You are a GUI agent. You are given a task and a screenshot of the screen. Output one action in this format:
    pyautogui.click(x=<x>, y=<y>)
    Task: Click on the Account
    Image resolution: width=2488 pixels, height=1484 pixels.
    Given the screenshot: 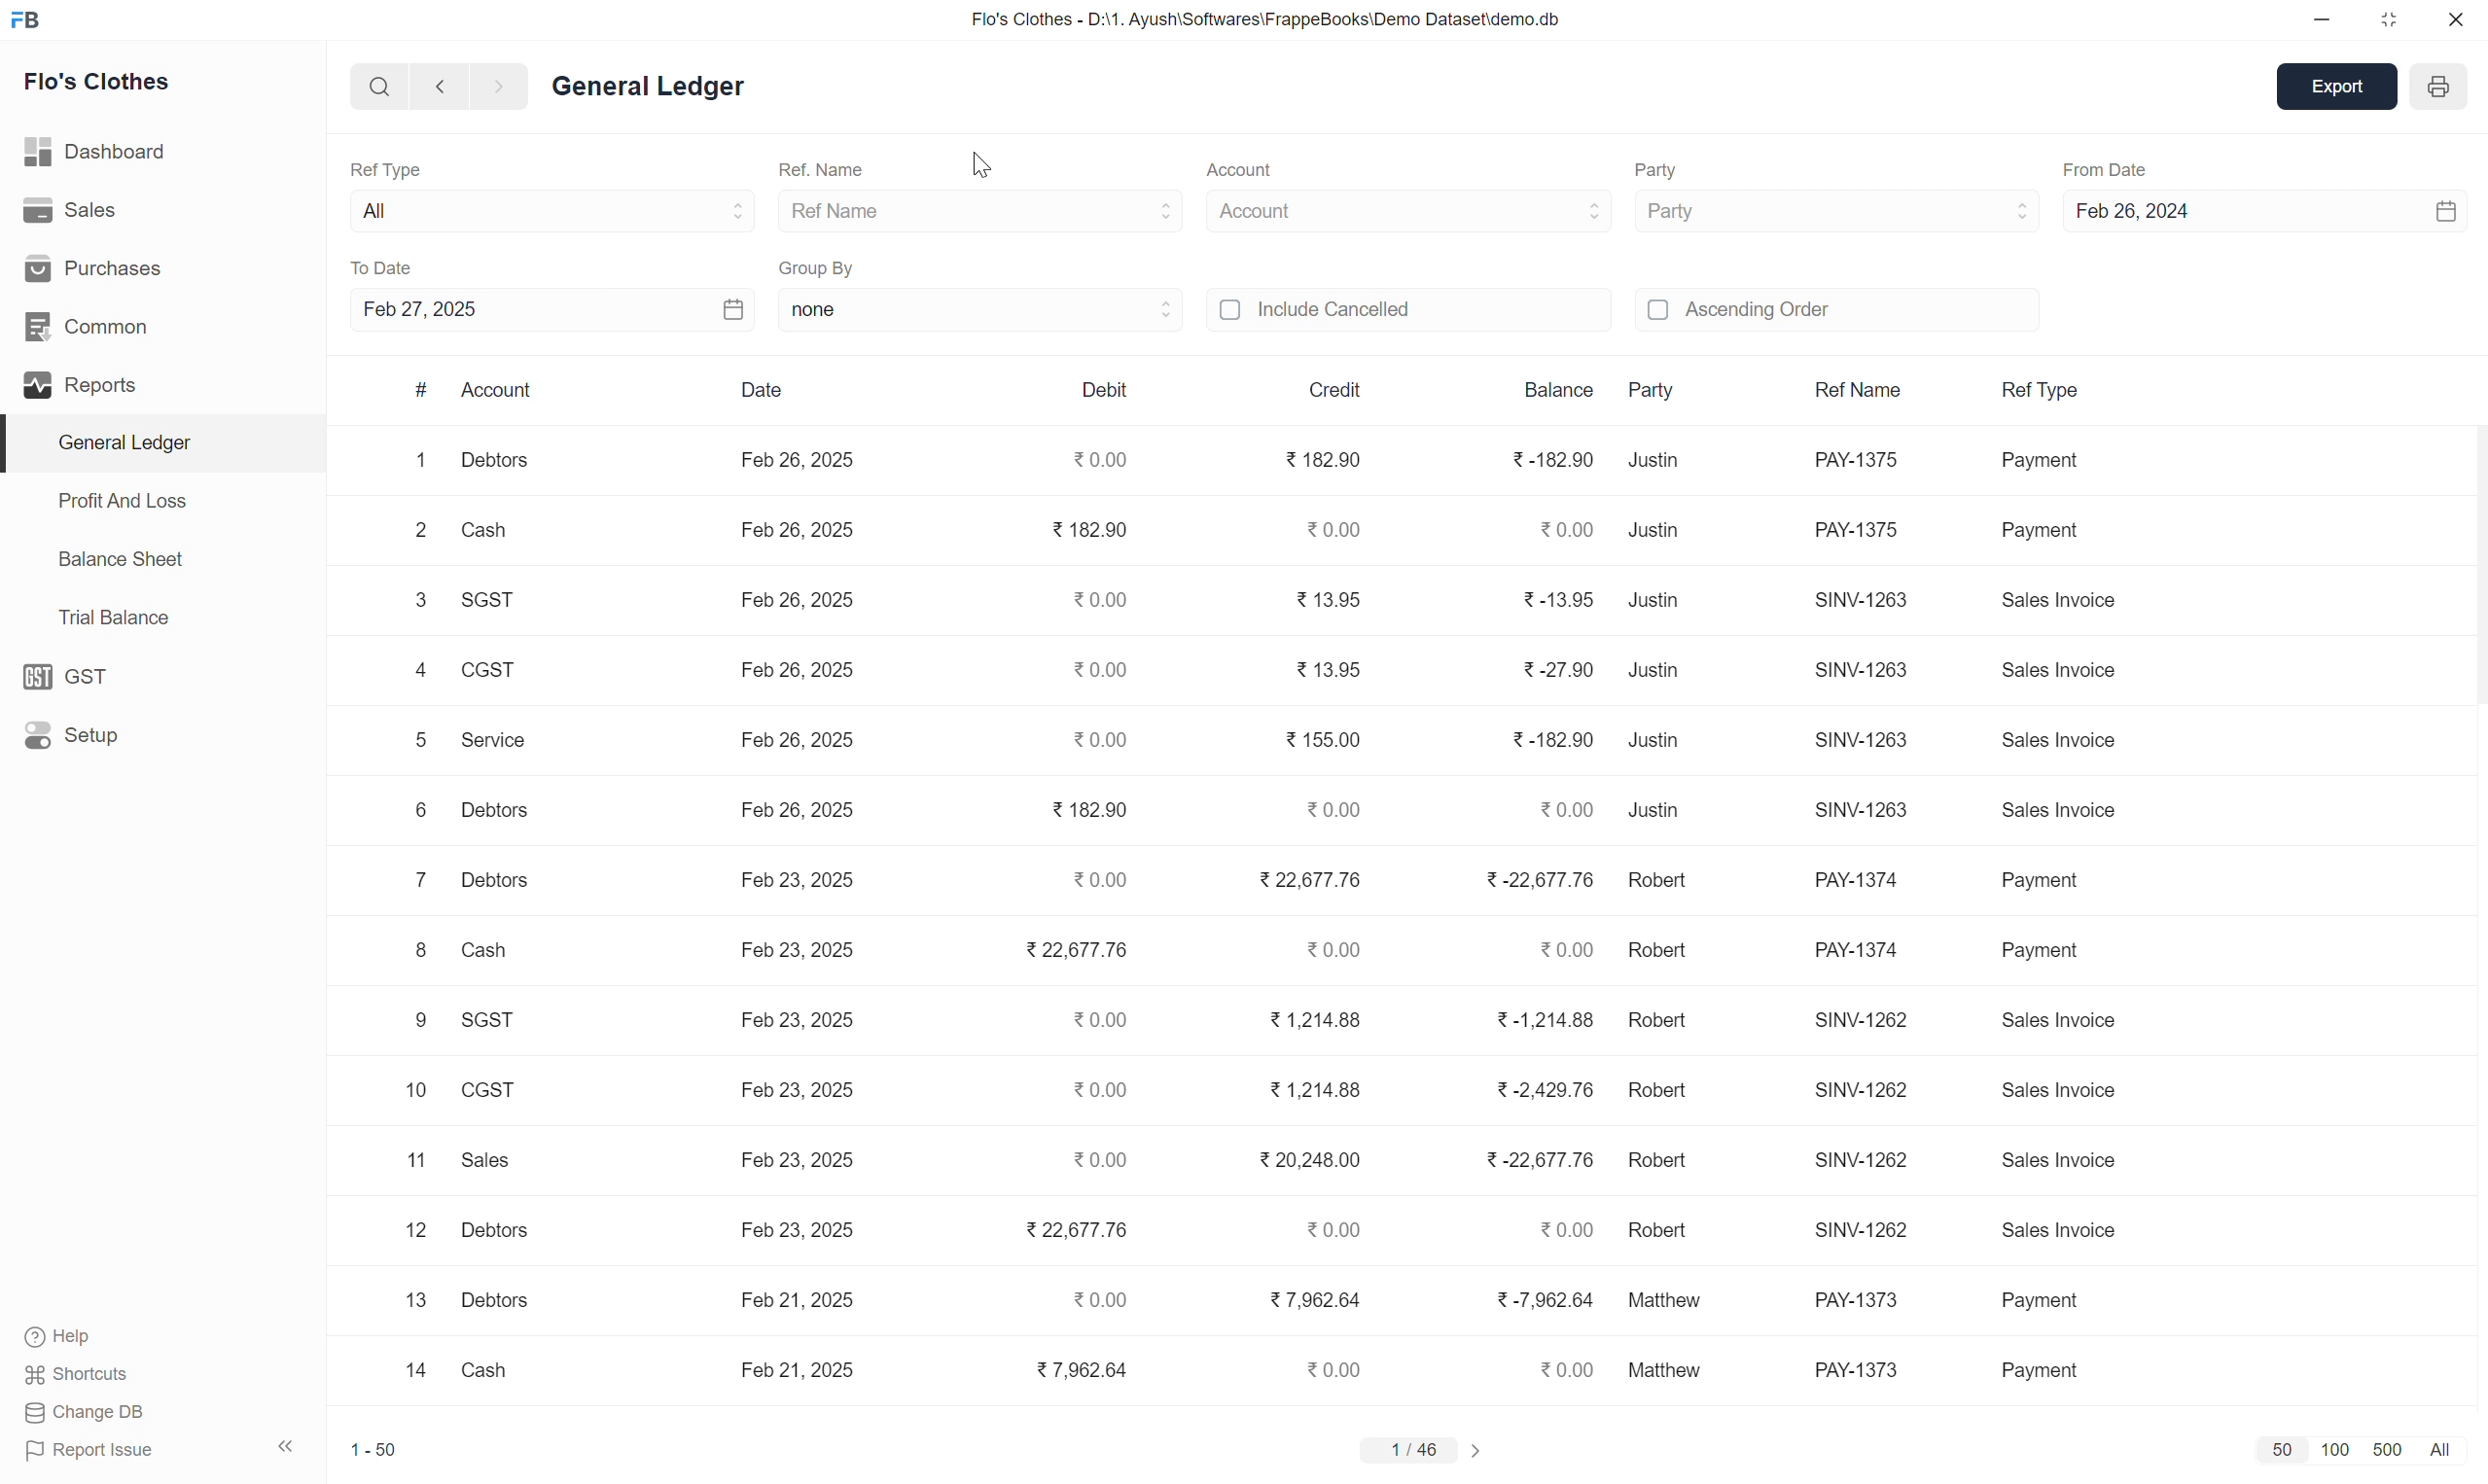 What is the action you would take?
    pyautogui.click(x=1244, y=171)
    